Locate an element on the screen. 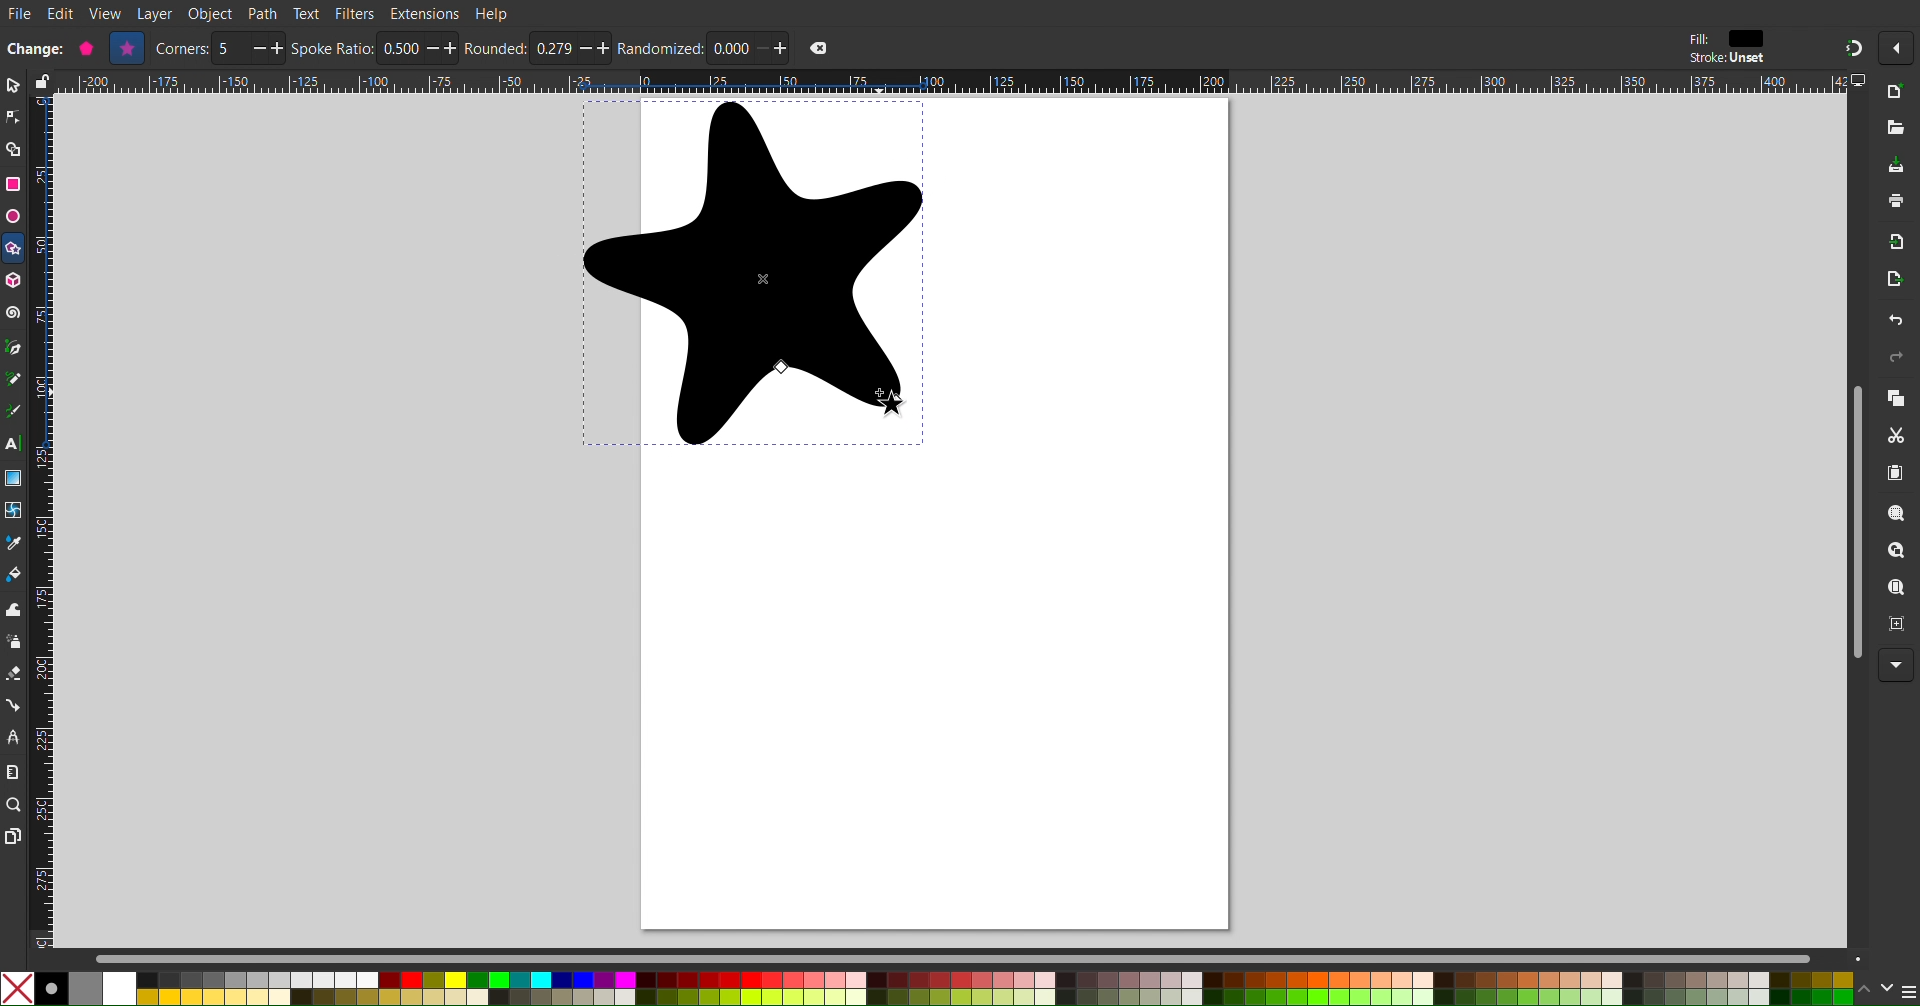  File is located at coordinates (19, 15).